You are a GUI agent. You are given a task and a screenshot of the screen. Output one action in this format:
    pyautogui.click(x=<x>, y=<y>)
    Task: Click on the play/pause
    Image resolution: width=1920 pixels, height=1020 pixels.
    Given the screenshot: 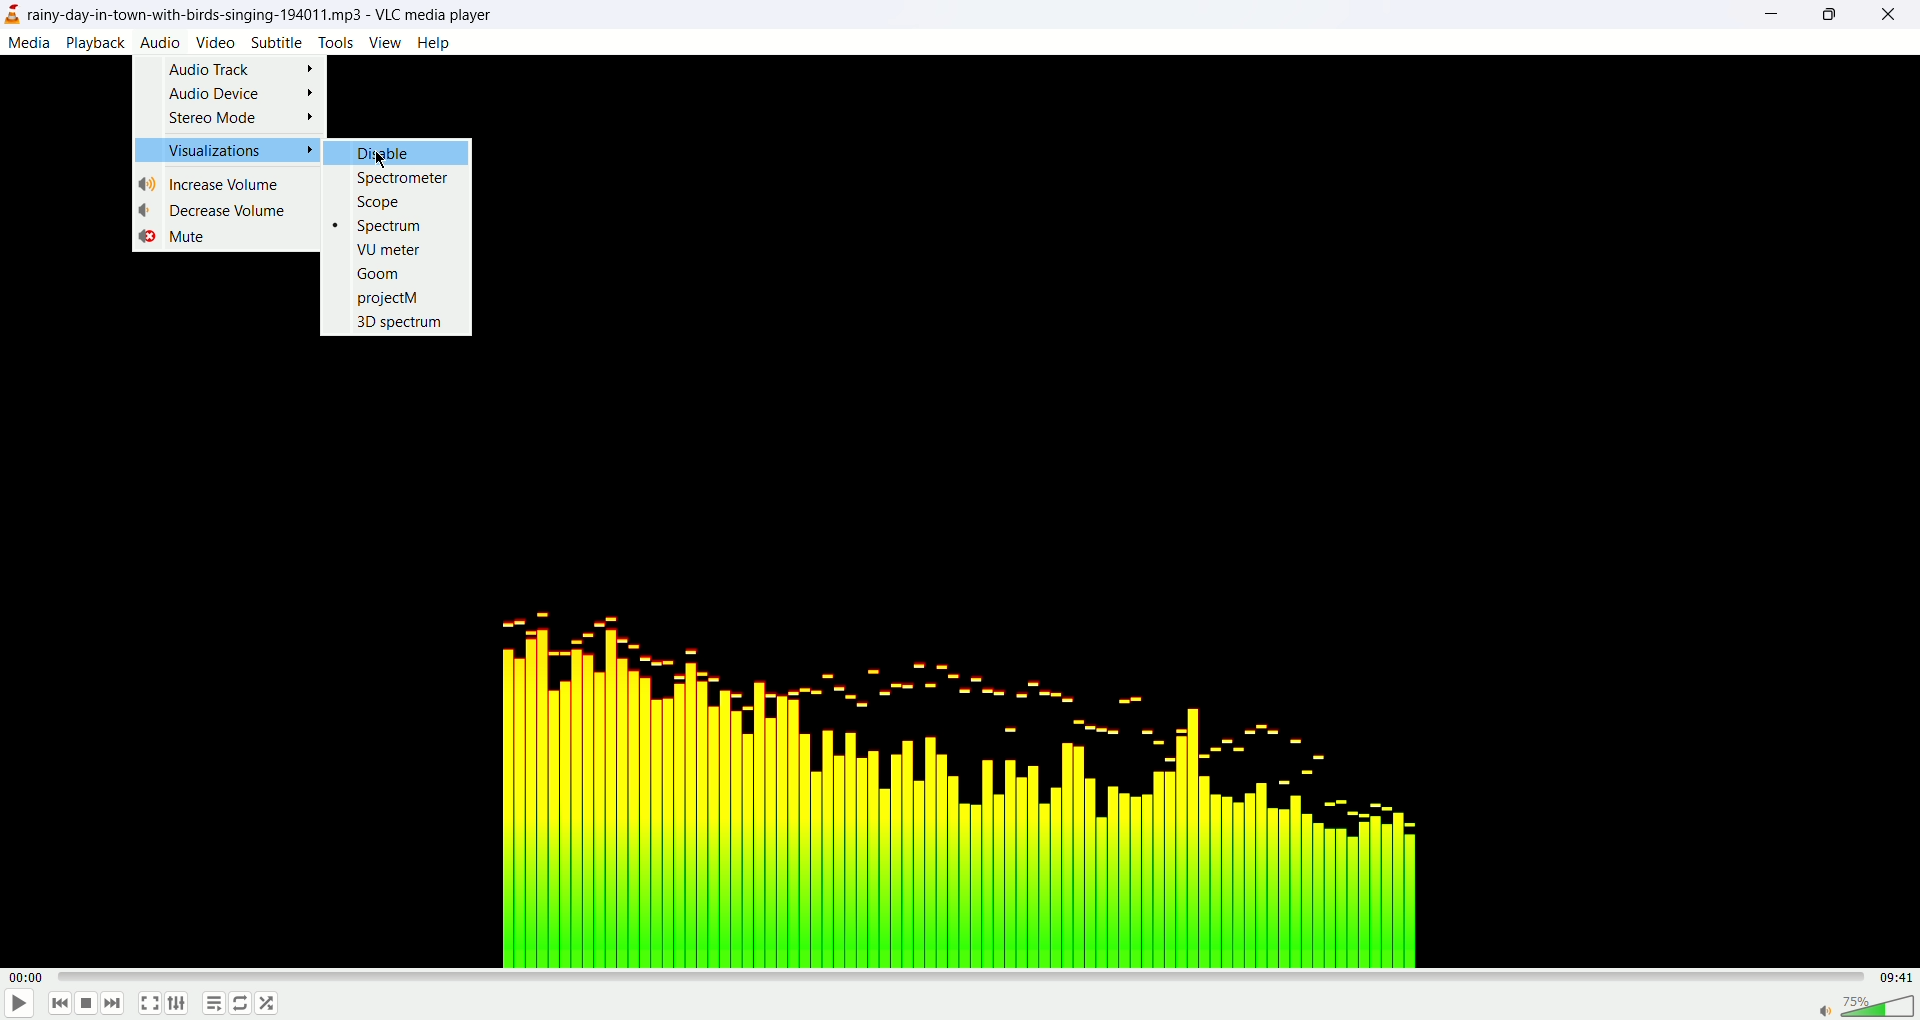 What is the action you would take?
    pyautogui.click(x=17, y=1007)
    